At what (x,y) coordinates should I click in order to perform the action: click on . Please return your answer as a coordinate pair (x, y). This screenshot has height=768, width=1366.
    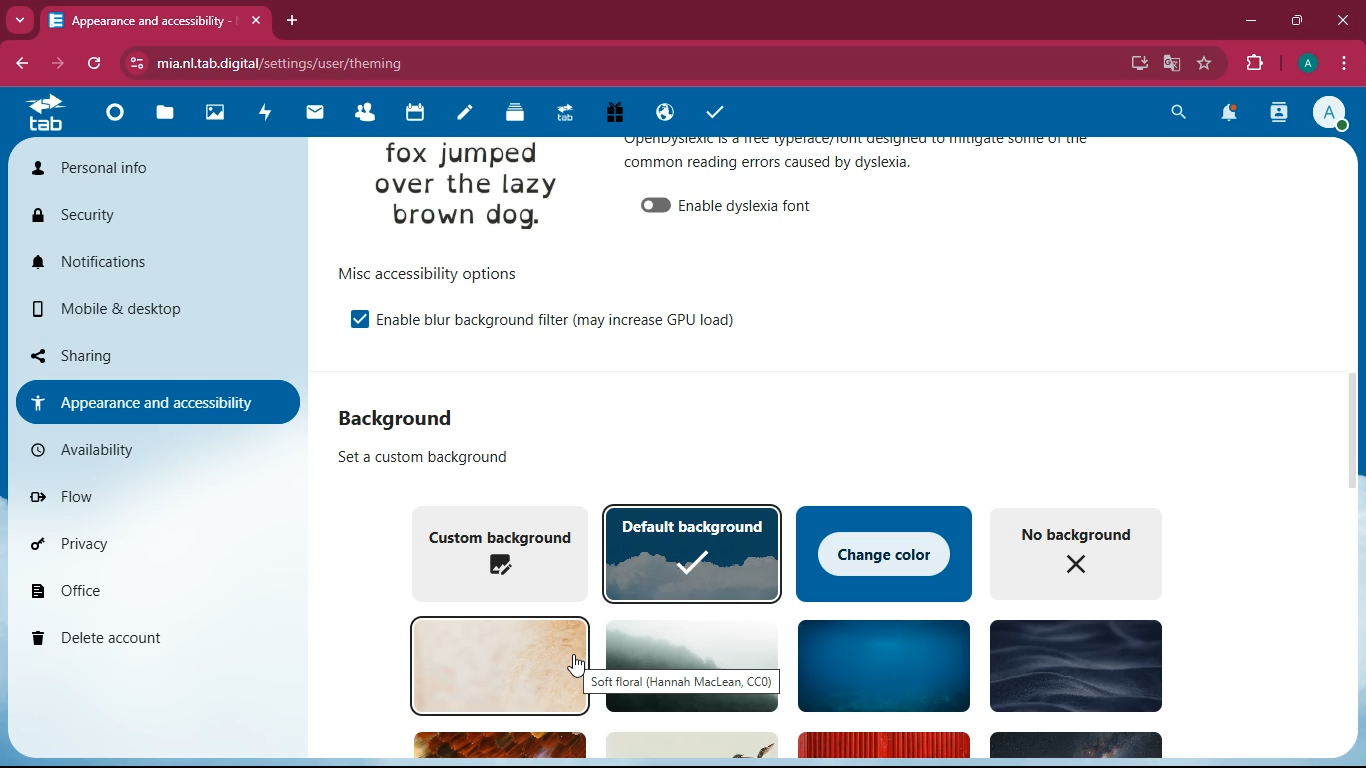
    Looking at the image, I should click on (883, 747).